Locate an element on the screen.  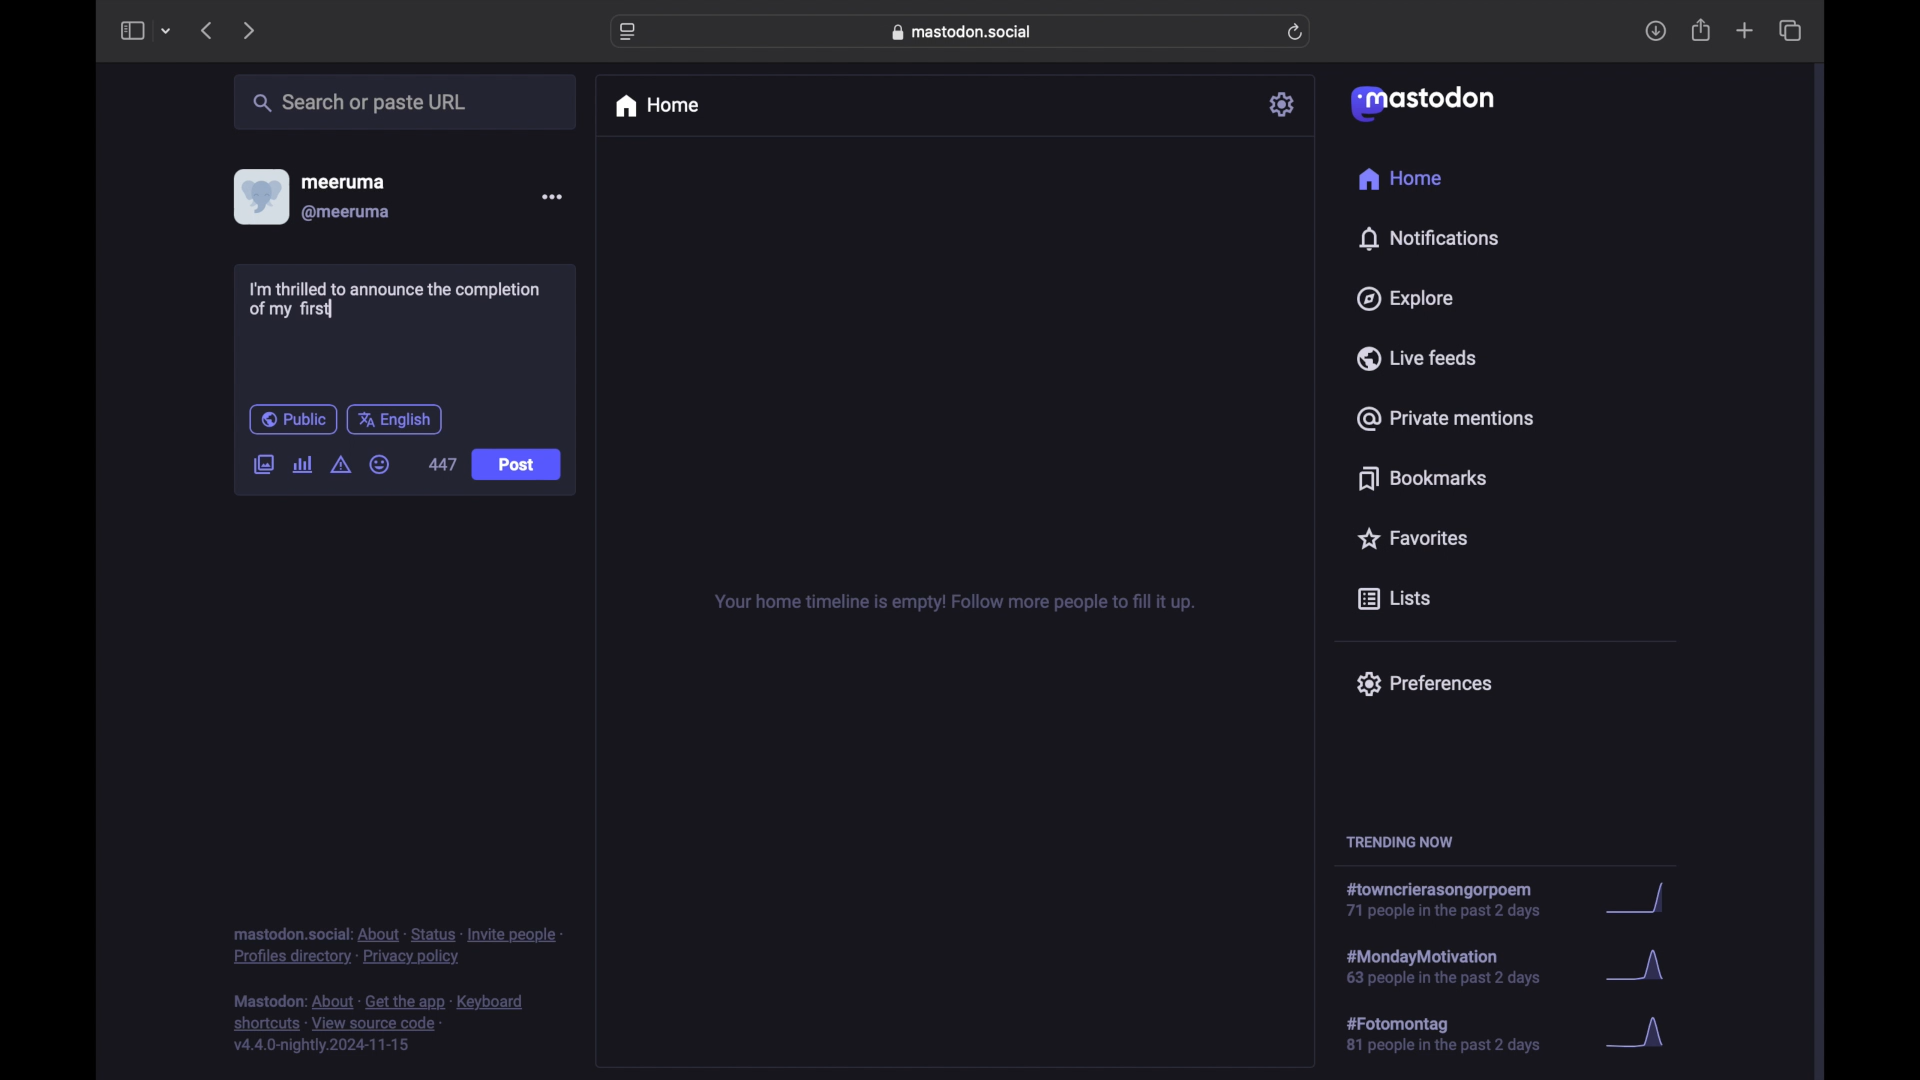
new tab overview is located at coordinates (1745, 30).